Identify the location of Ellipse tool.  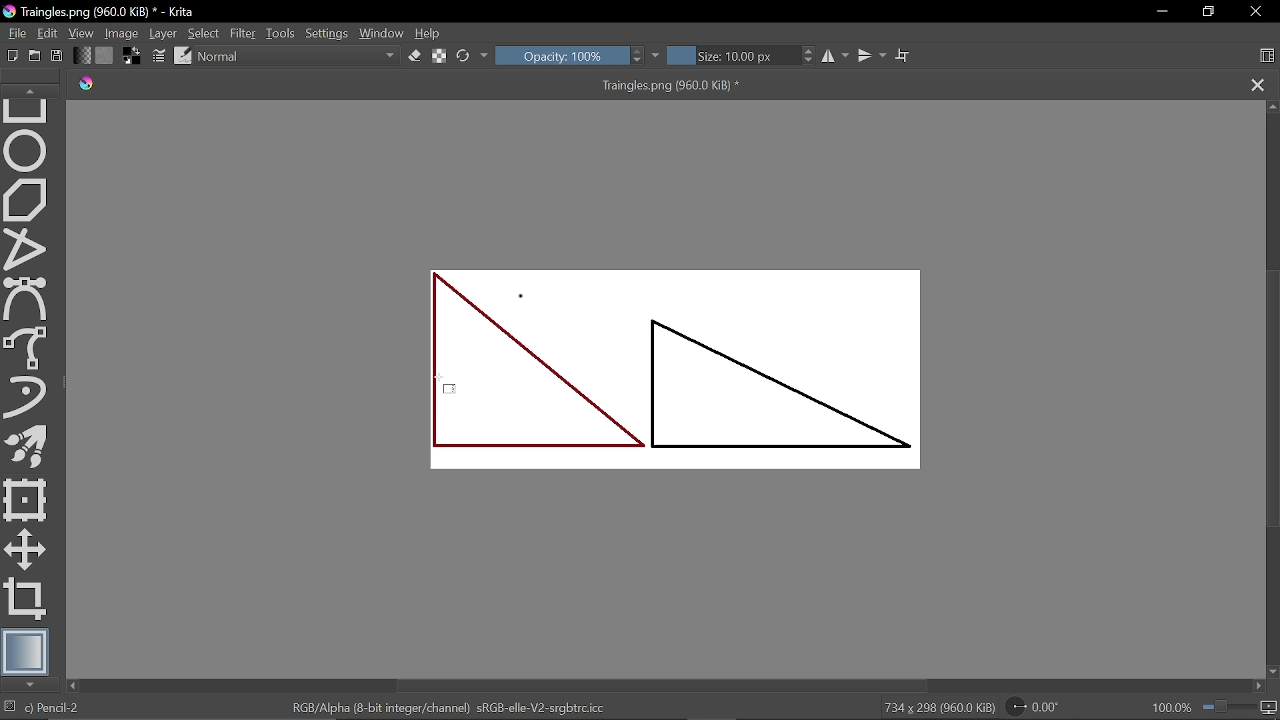
(26, 151).